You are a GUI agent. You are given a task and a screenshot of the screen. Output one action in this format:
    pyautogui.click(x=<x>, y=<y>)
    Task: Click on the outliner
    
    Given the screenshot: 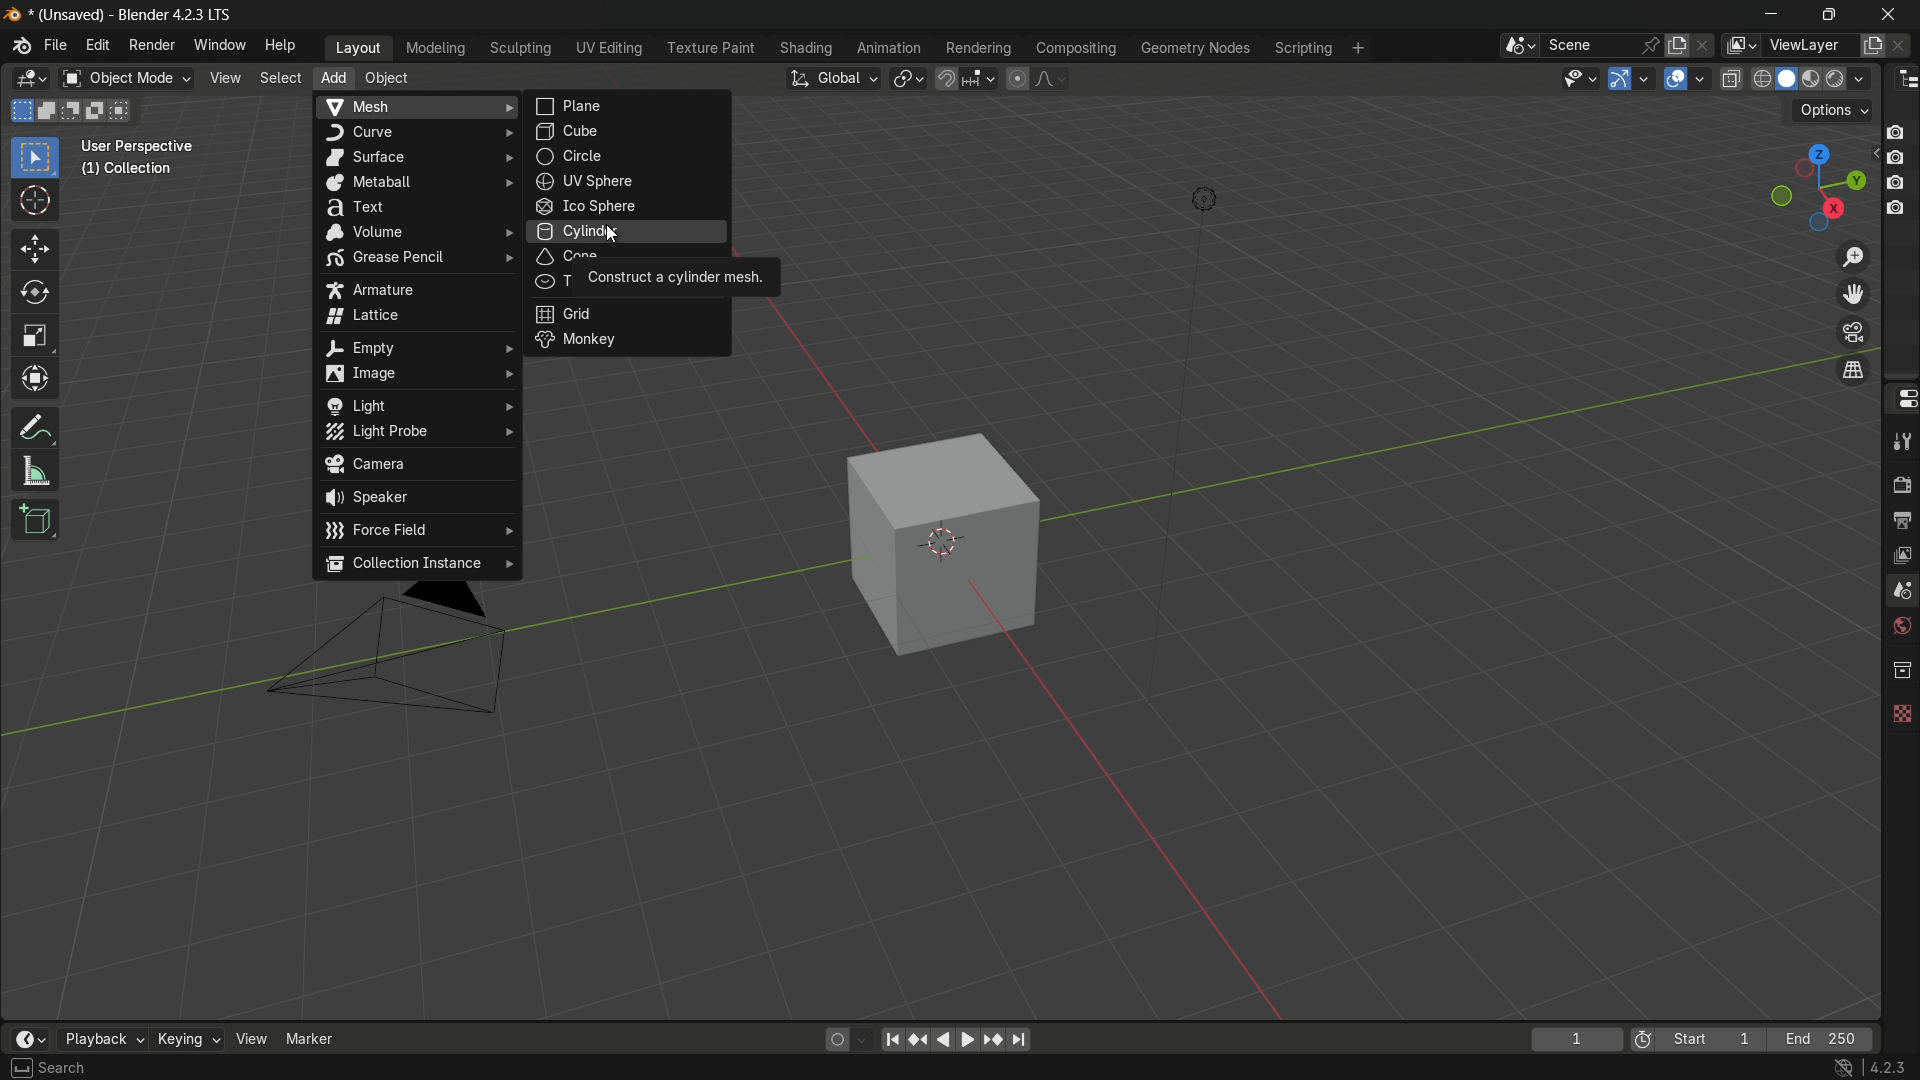 What is the action you would take?
    pyautogui.click(x=1903, y=79)
    